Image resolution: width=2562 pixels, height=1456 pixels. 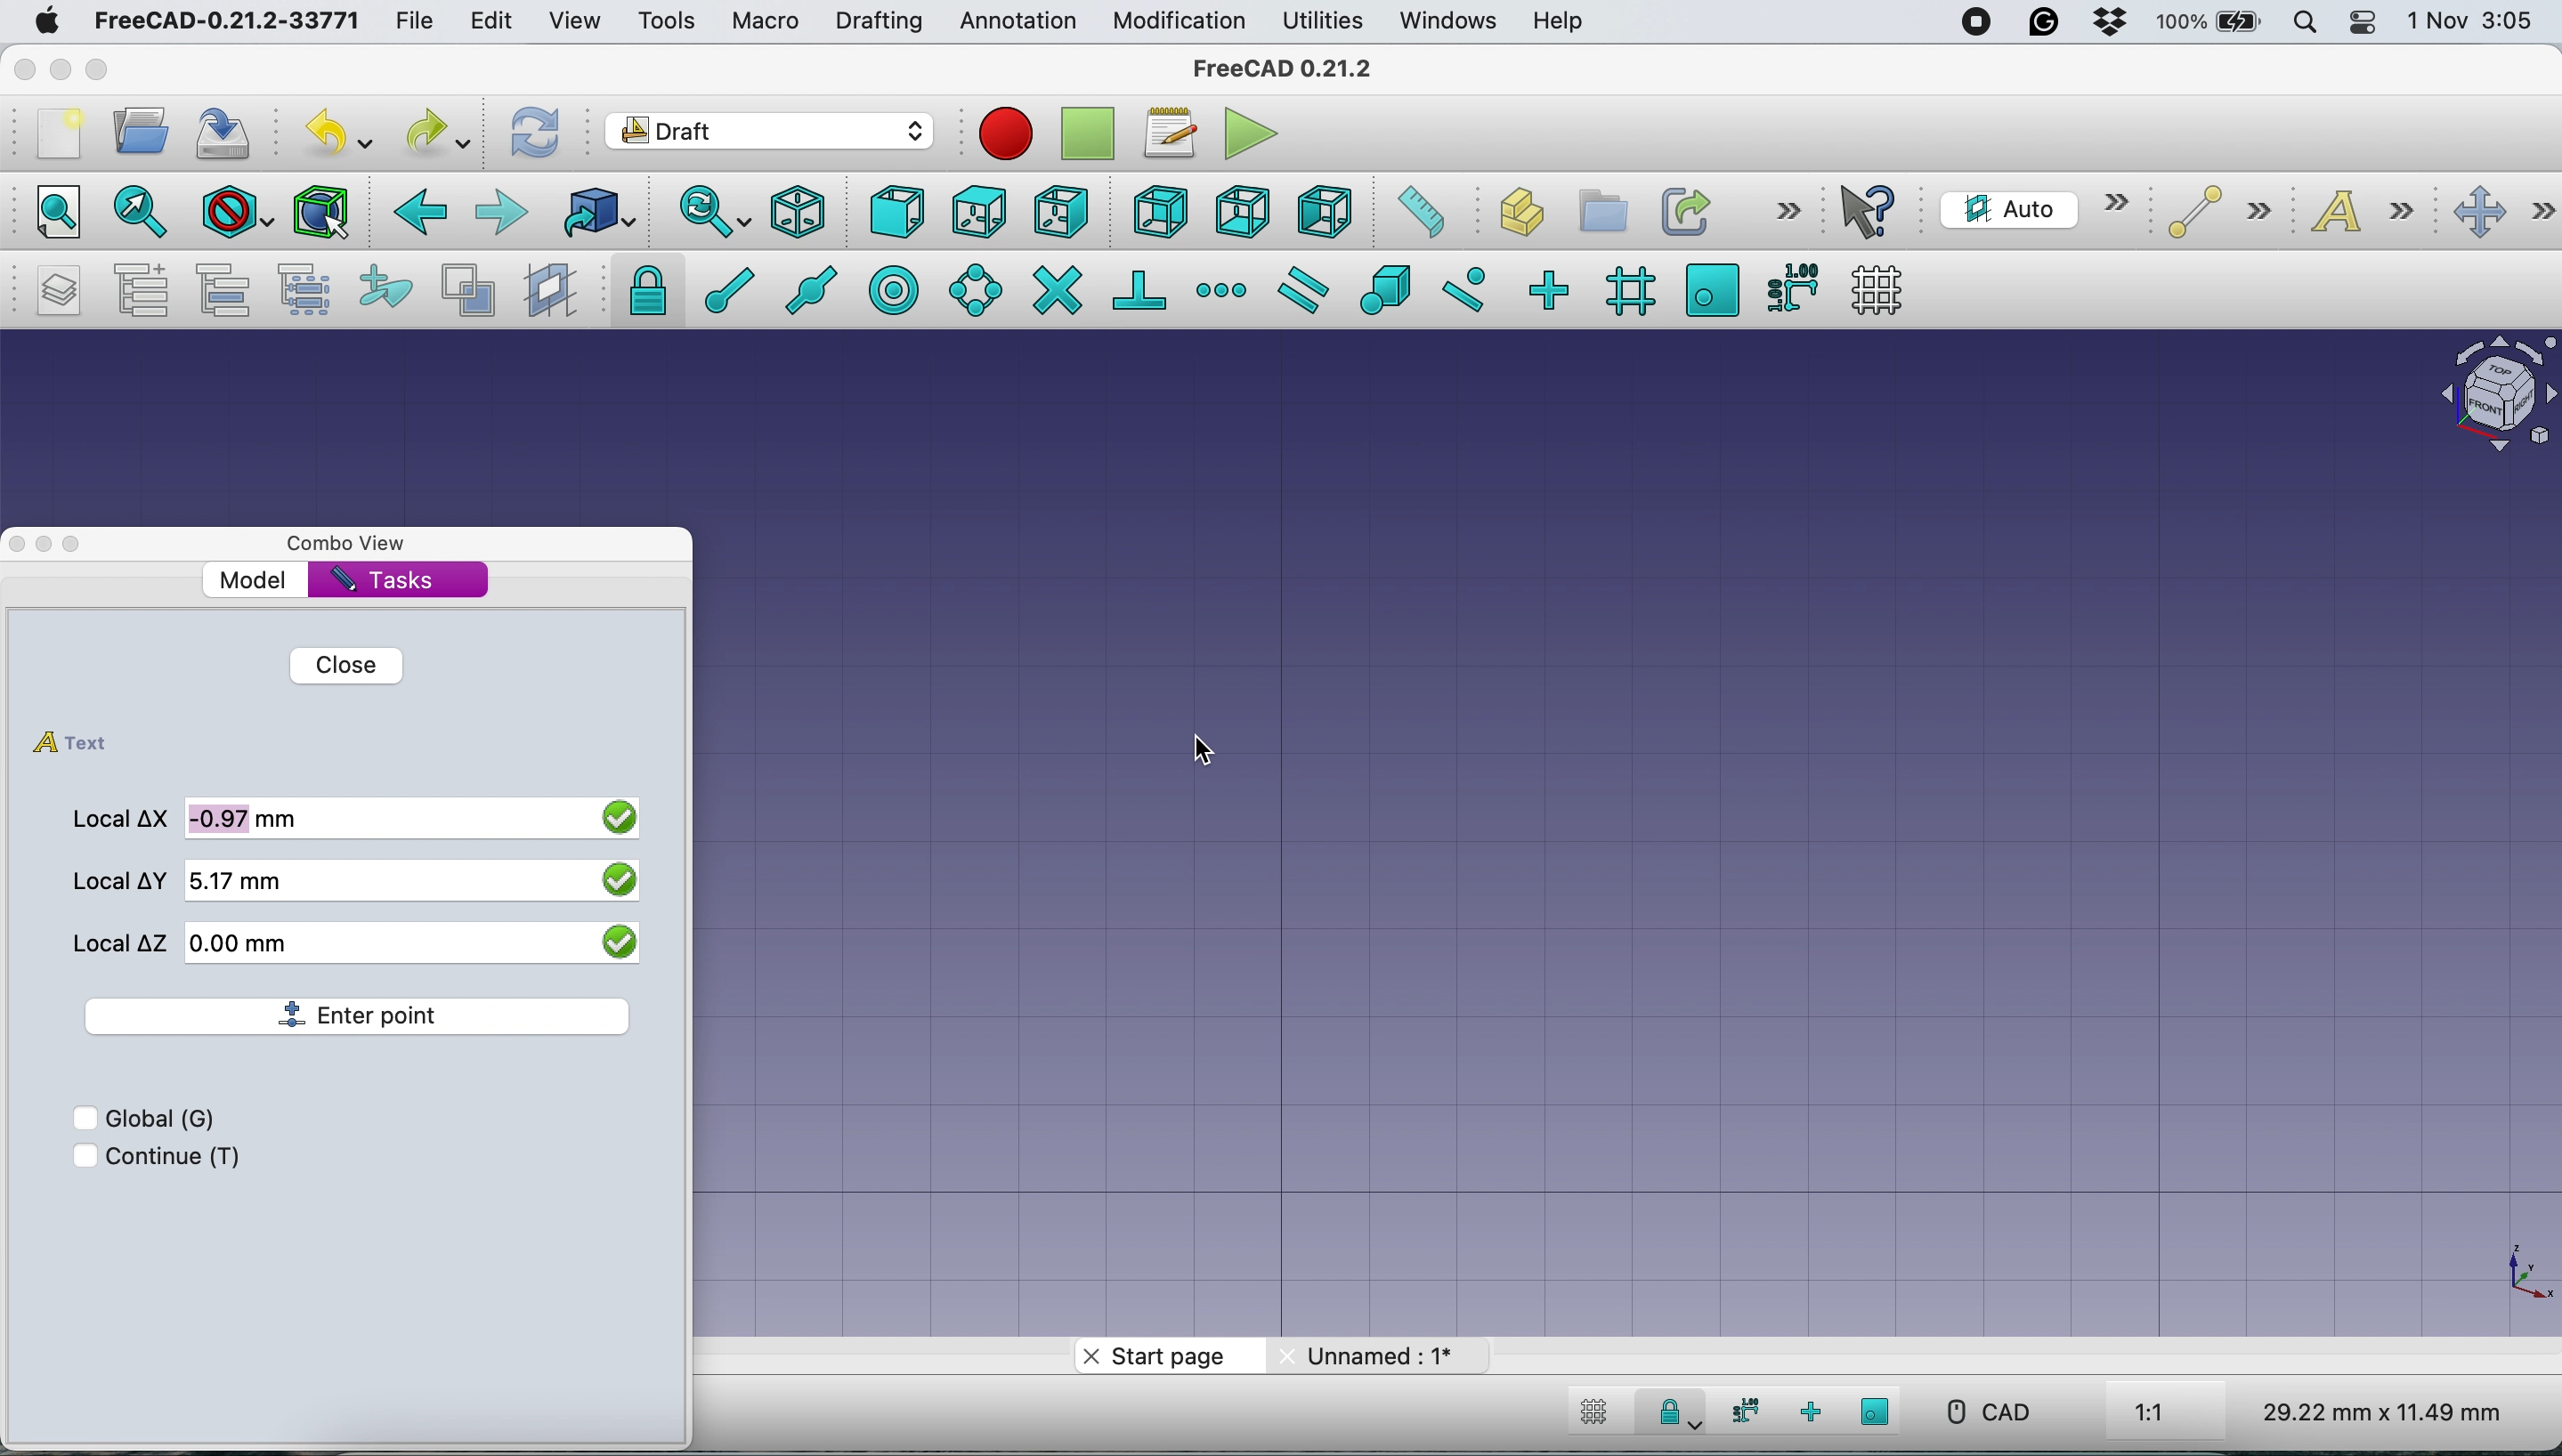 I want to click on current working plane, so click(x=2028, y=210).